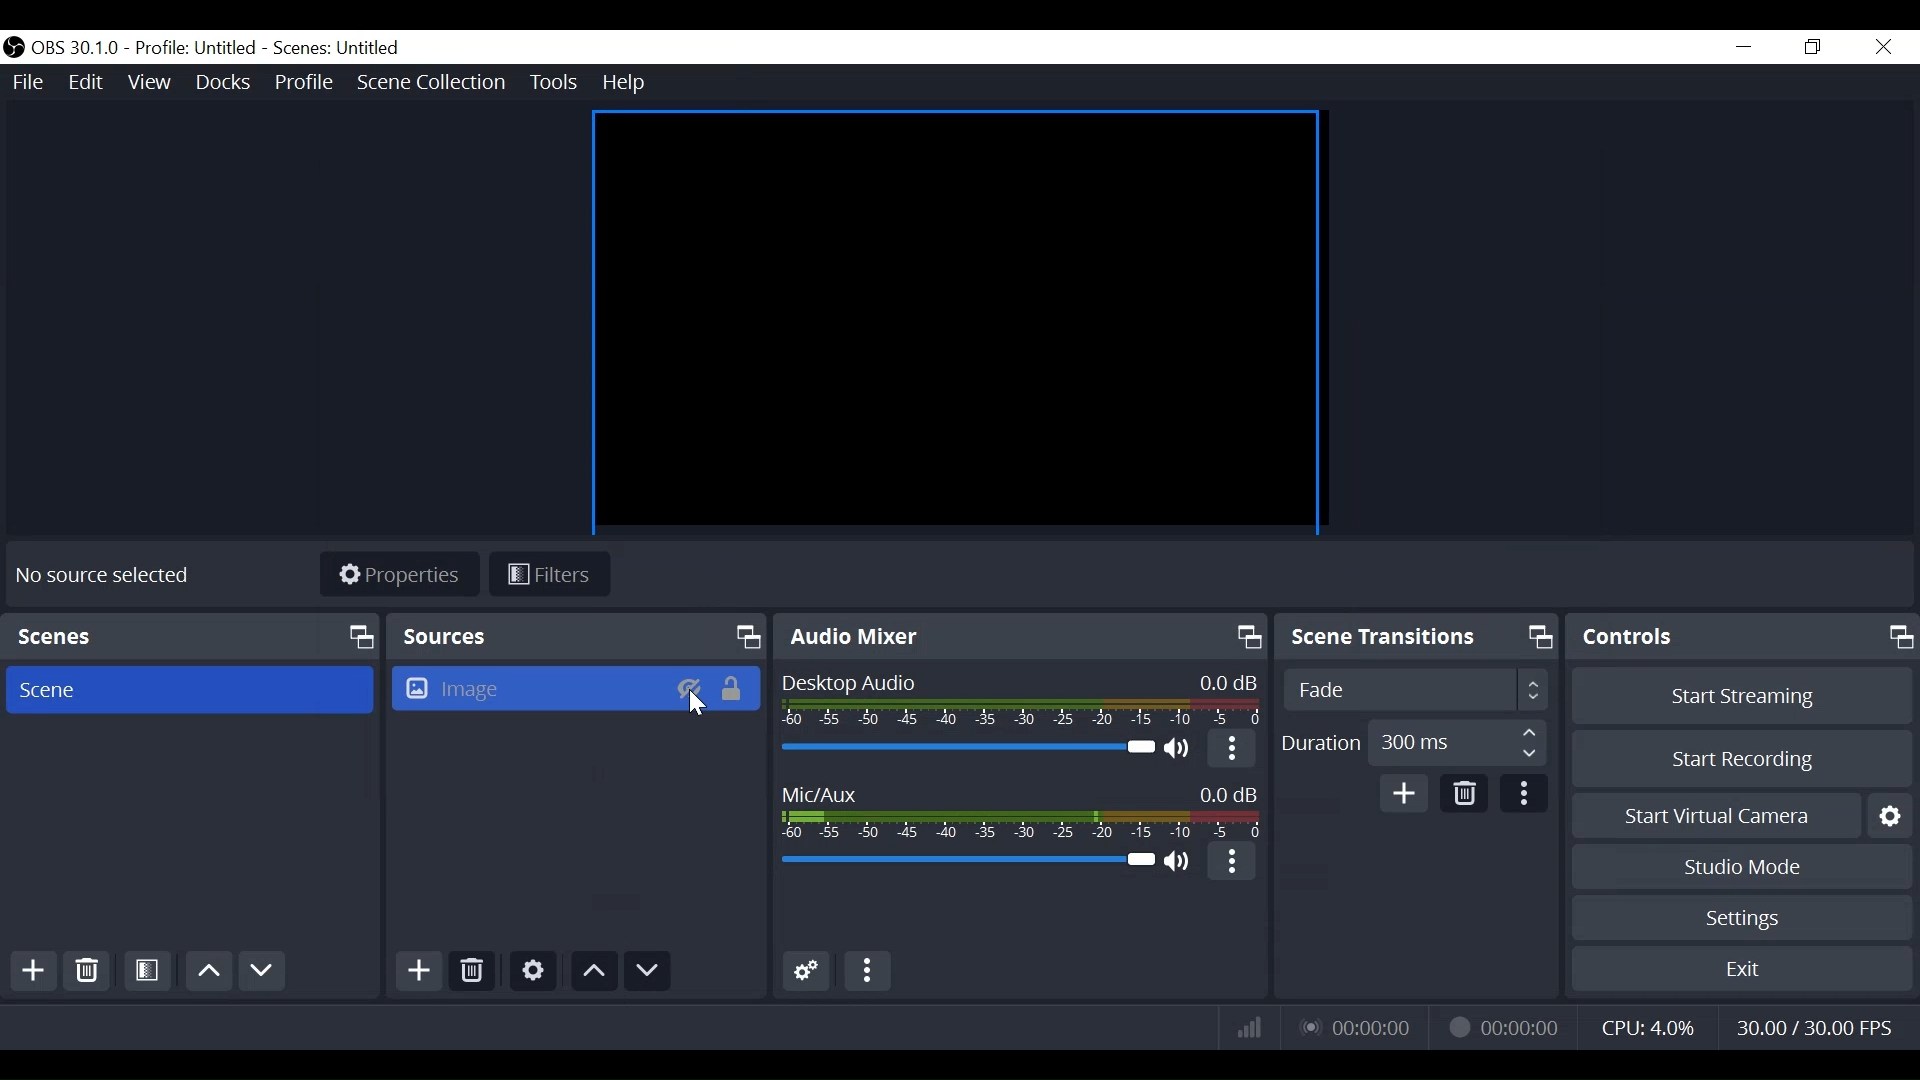 The image size is (1920, 1080). Describe the element at coordinates (1408, 793) in the screenshot. I see `Add` at that location.